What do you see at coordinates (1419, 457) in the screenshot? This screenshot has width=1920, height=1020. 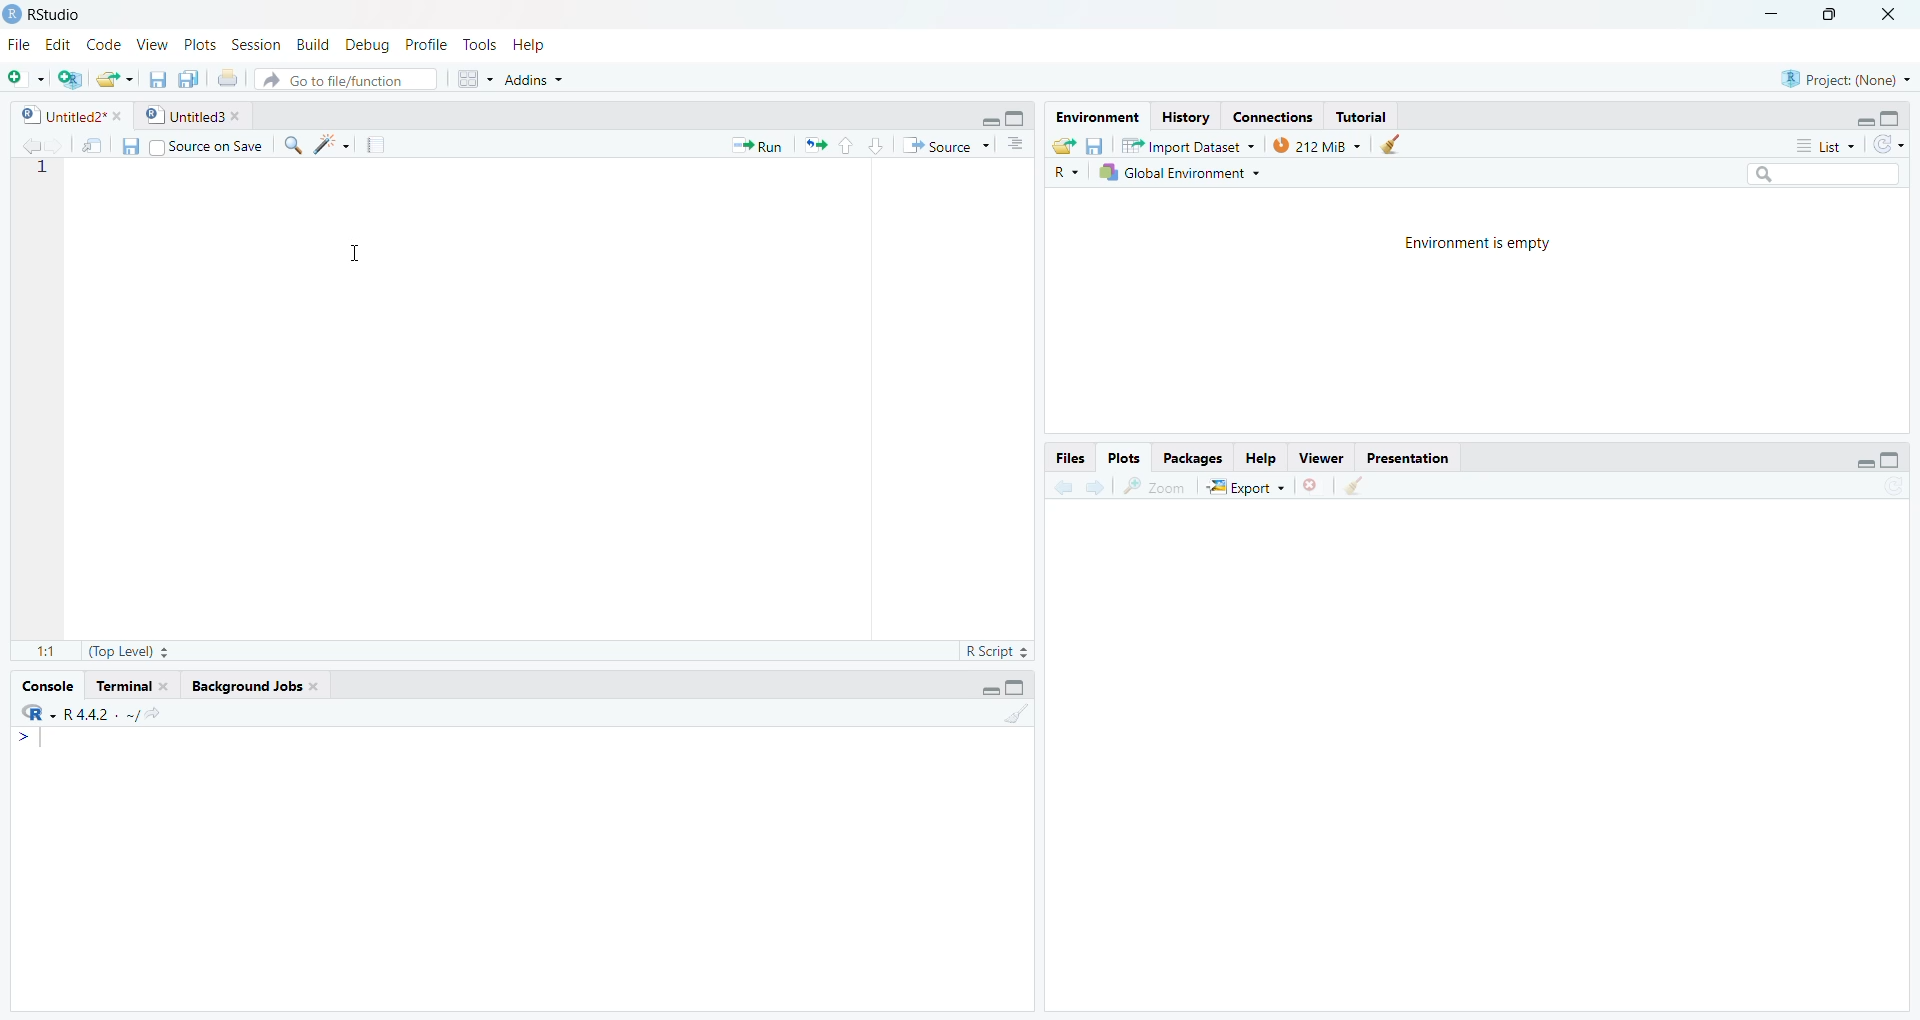 I see `presentation` at bounding box center [1419, 457].